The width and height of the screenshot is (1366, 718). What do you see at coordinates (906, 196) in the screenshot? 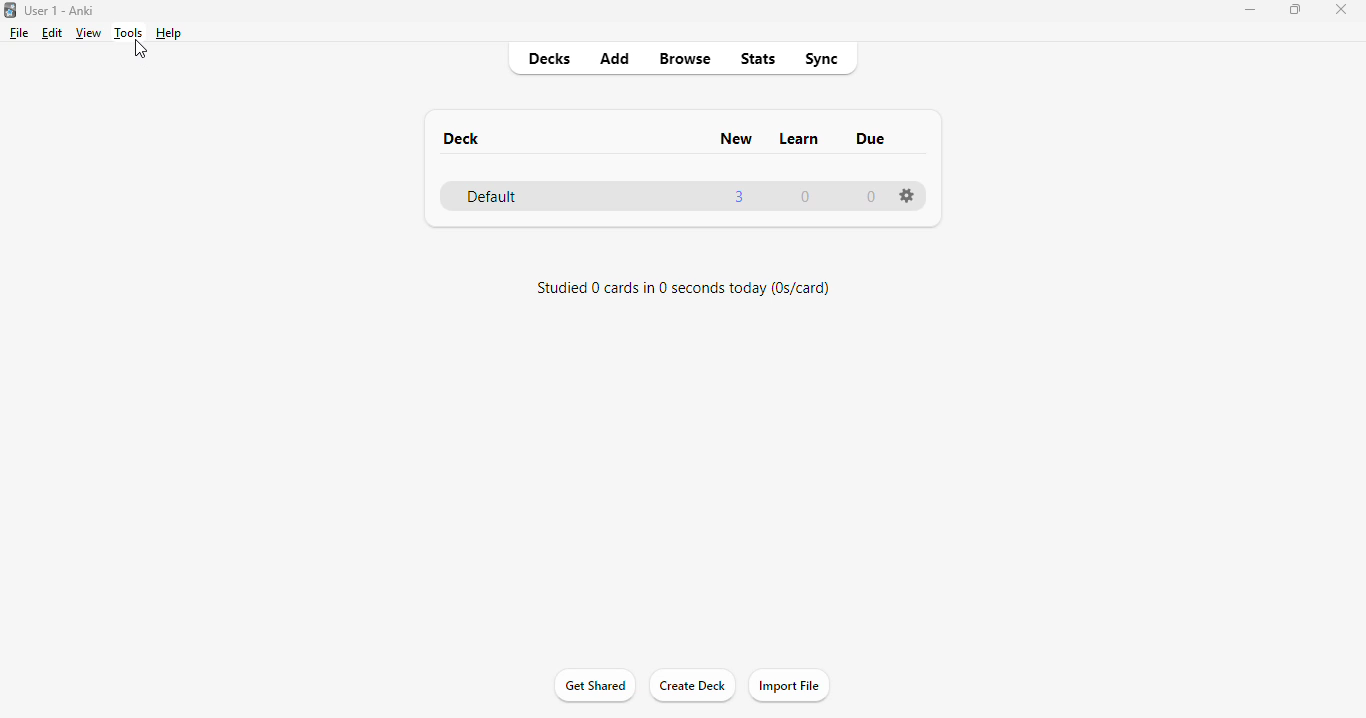
I see `options` at bounding box center [906, 196].